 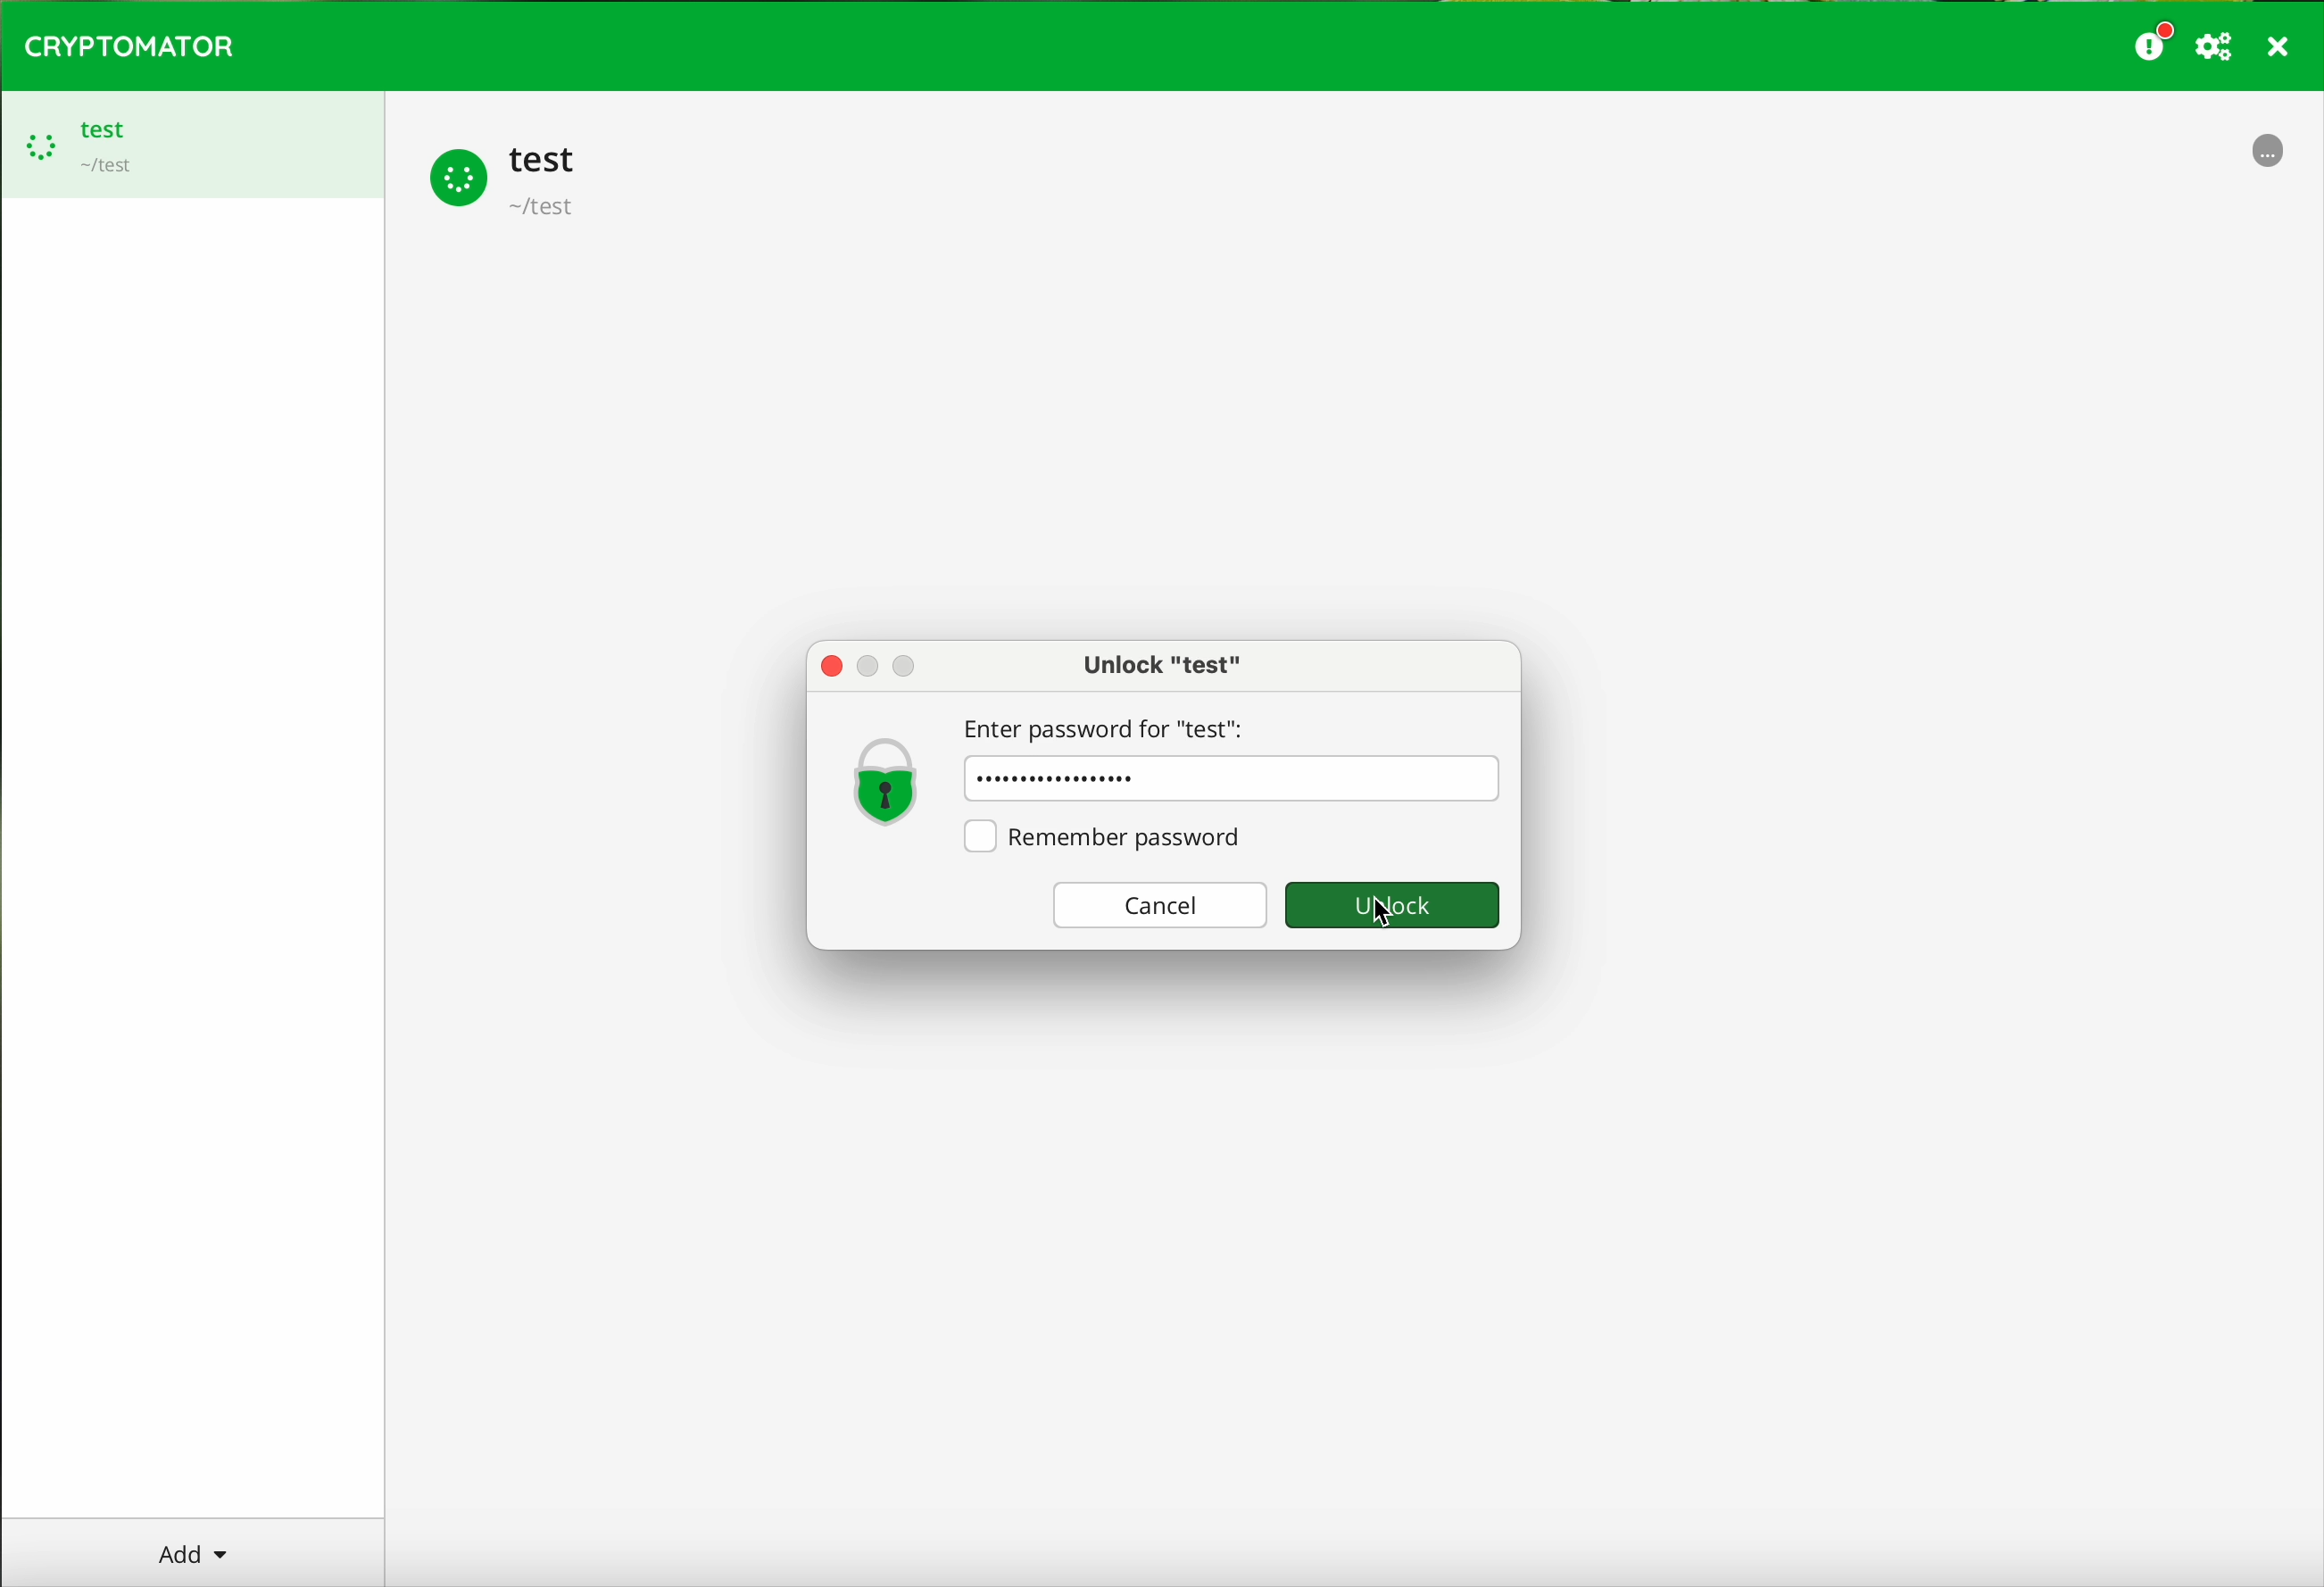 What do you see at coordinates (876, 664) in the screenshot?
I see `Control buttons` at bounding box center [876, 664].